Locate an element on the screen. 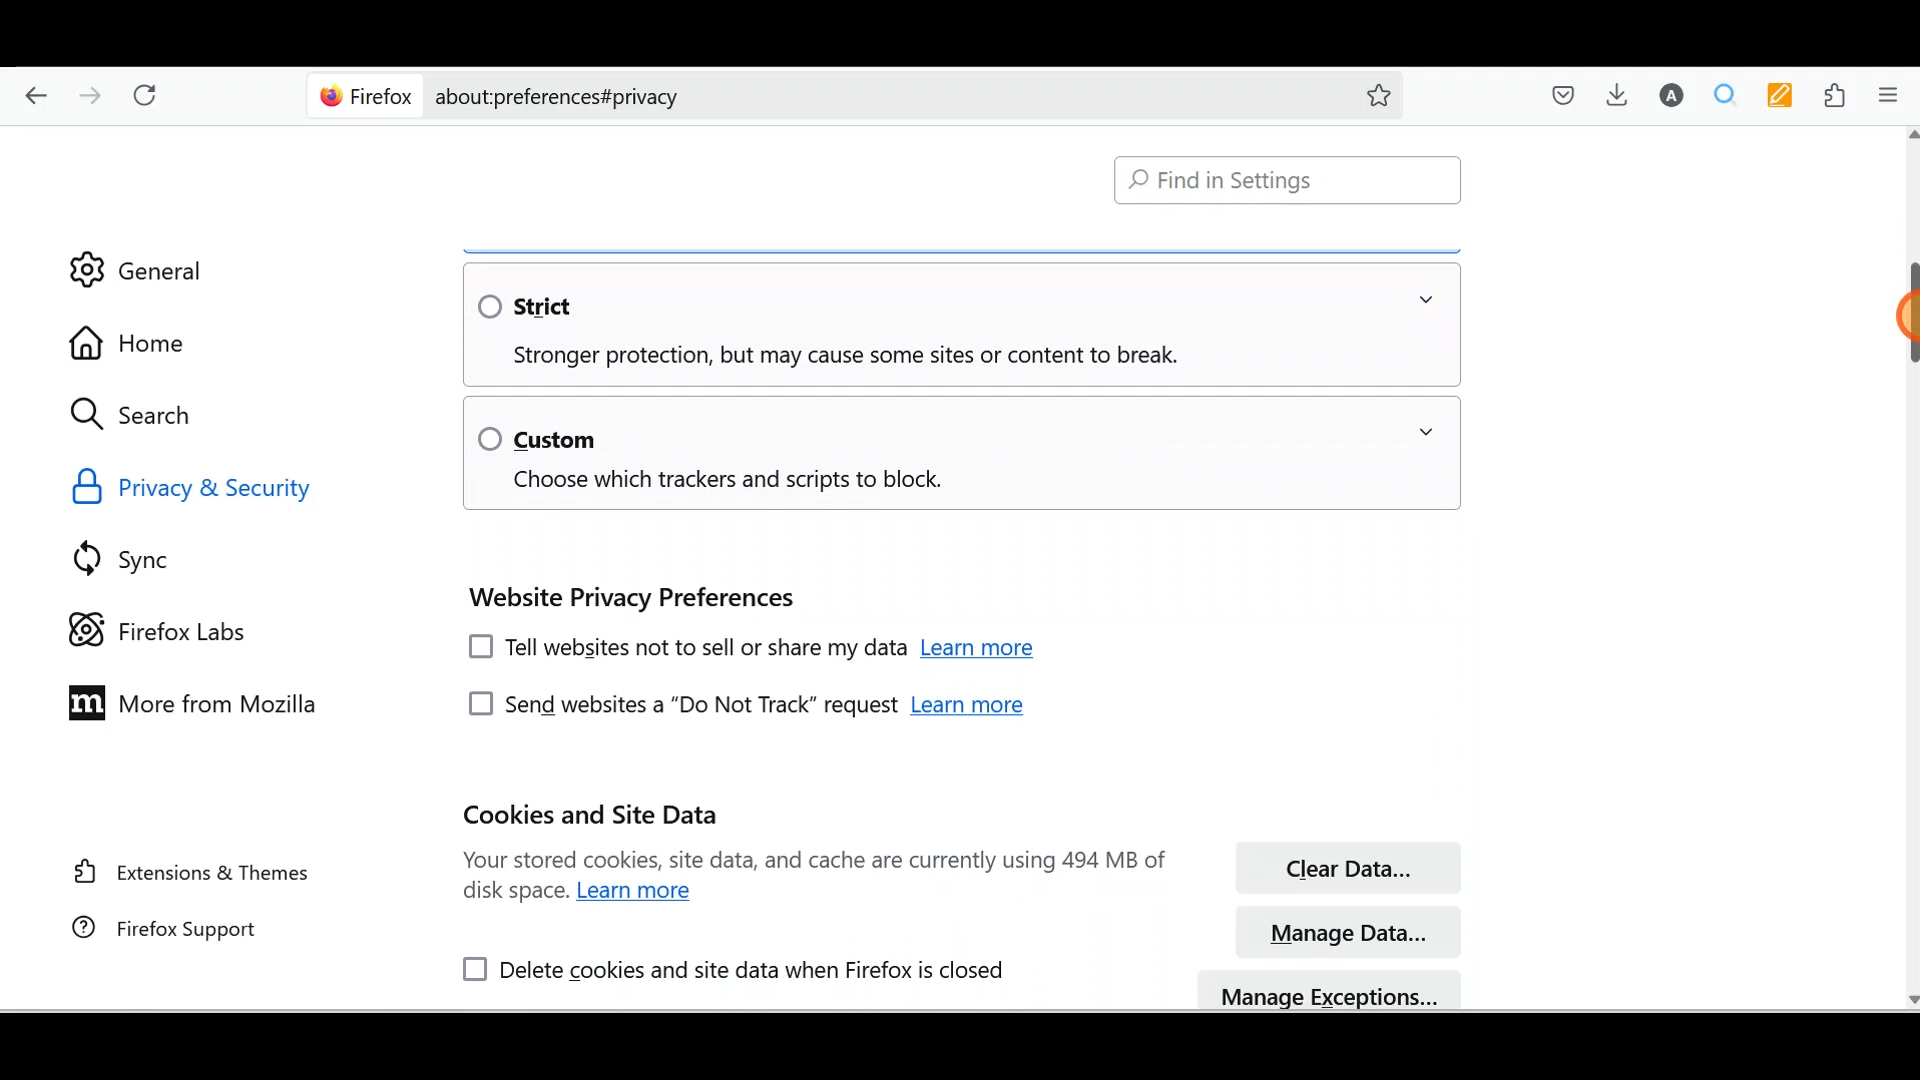 The width and height of the screenshot is (1920, 1080). Home is located at coordinates (147, 343).